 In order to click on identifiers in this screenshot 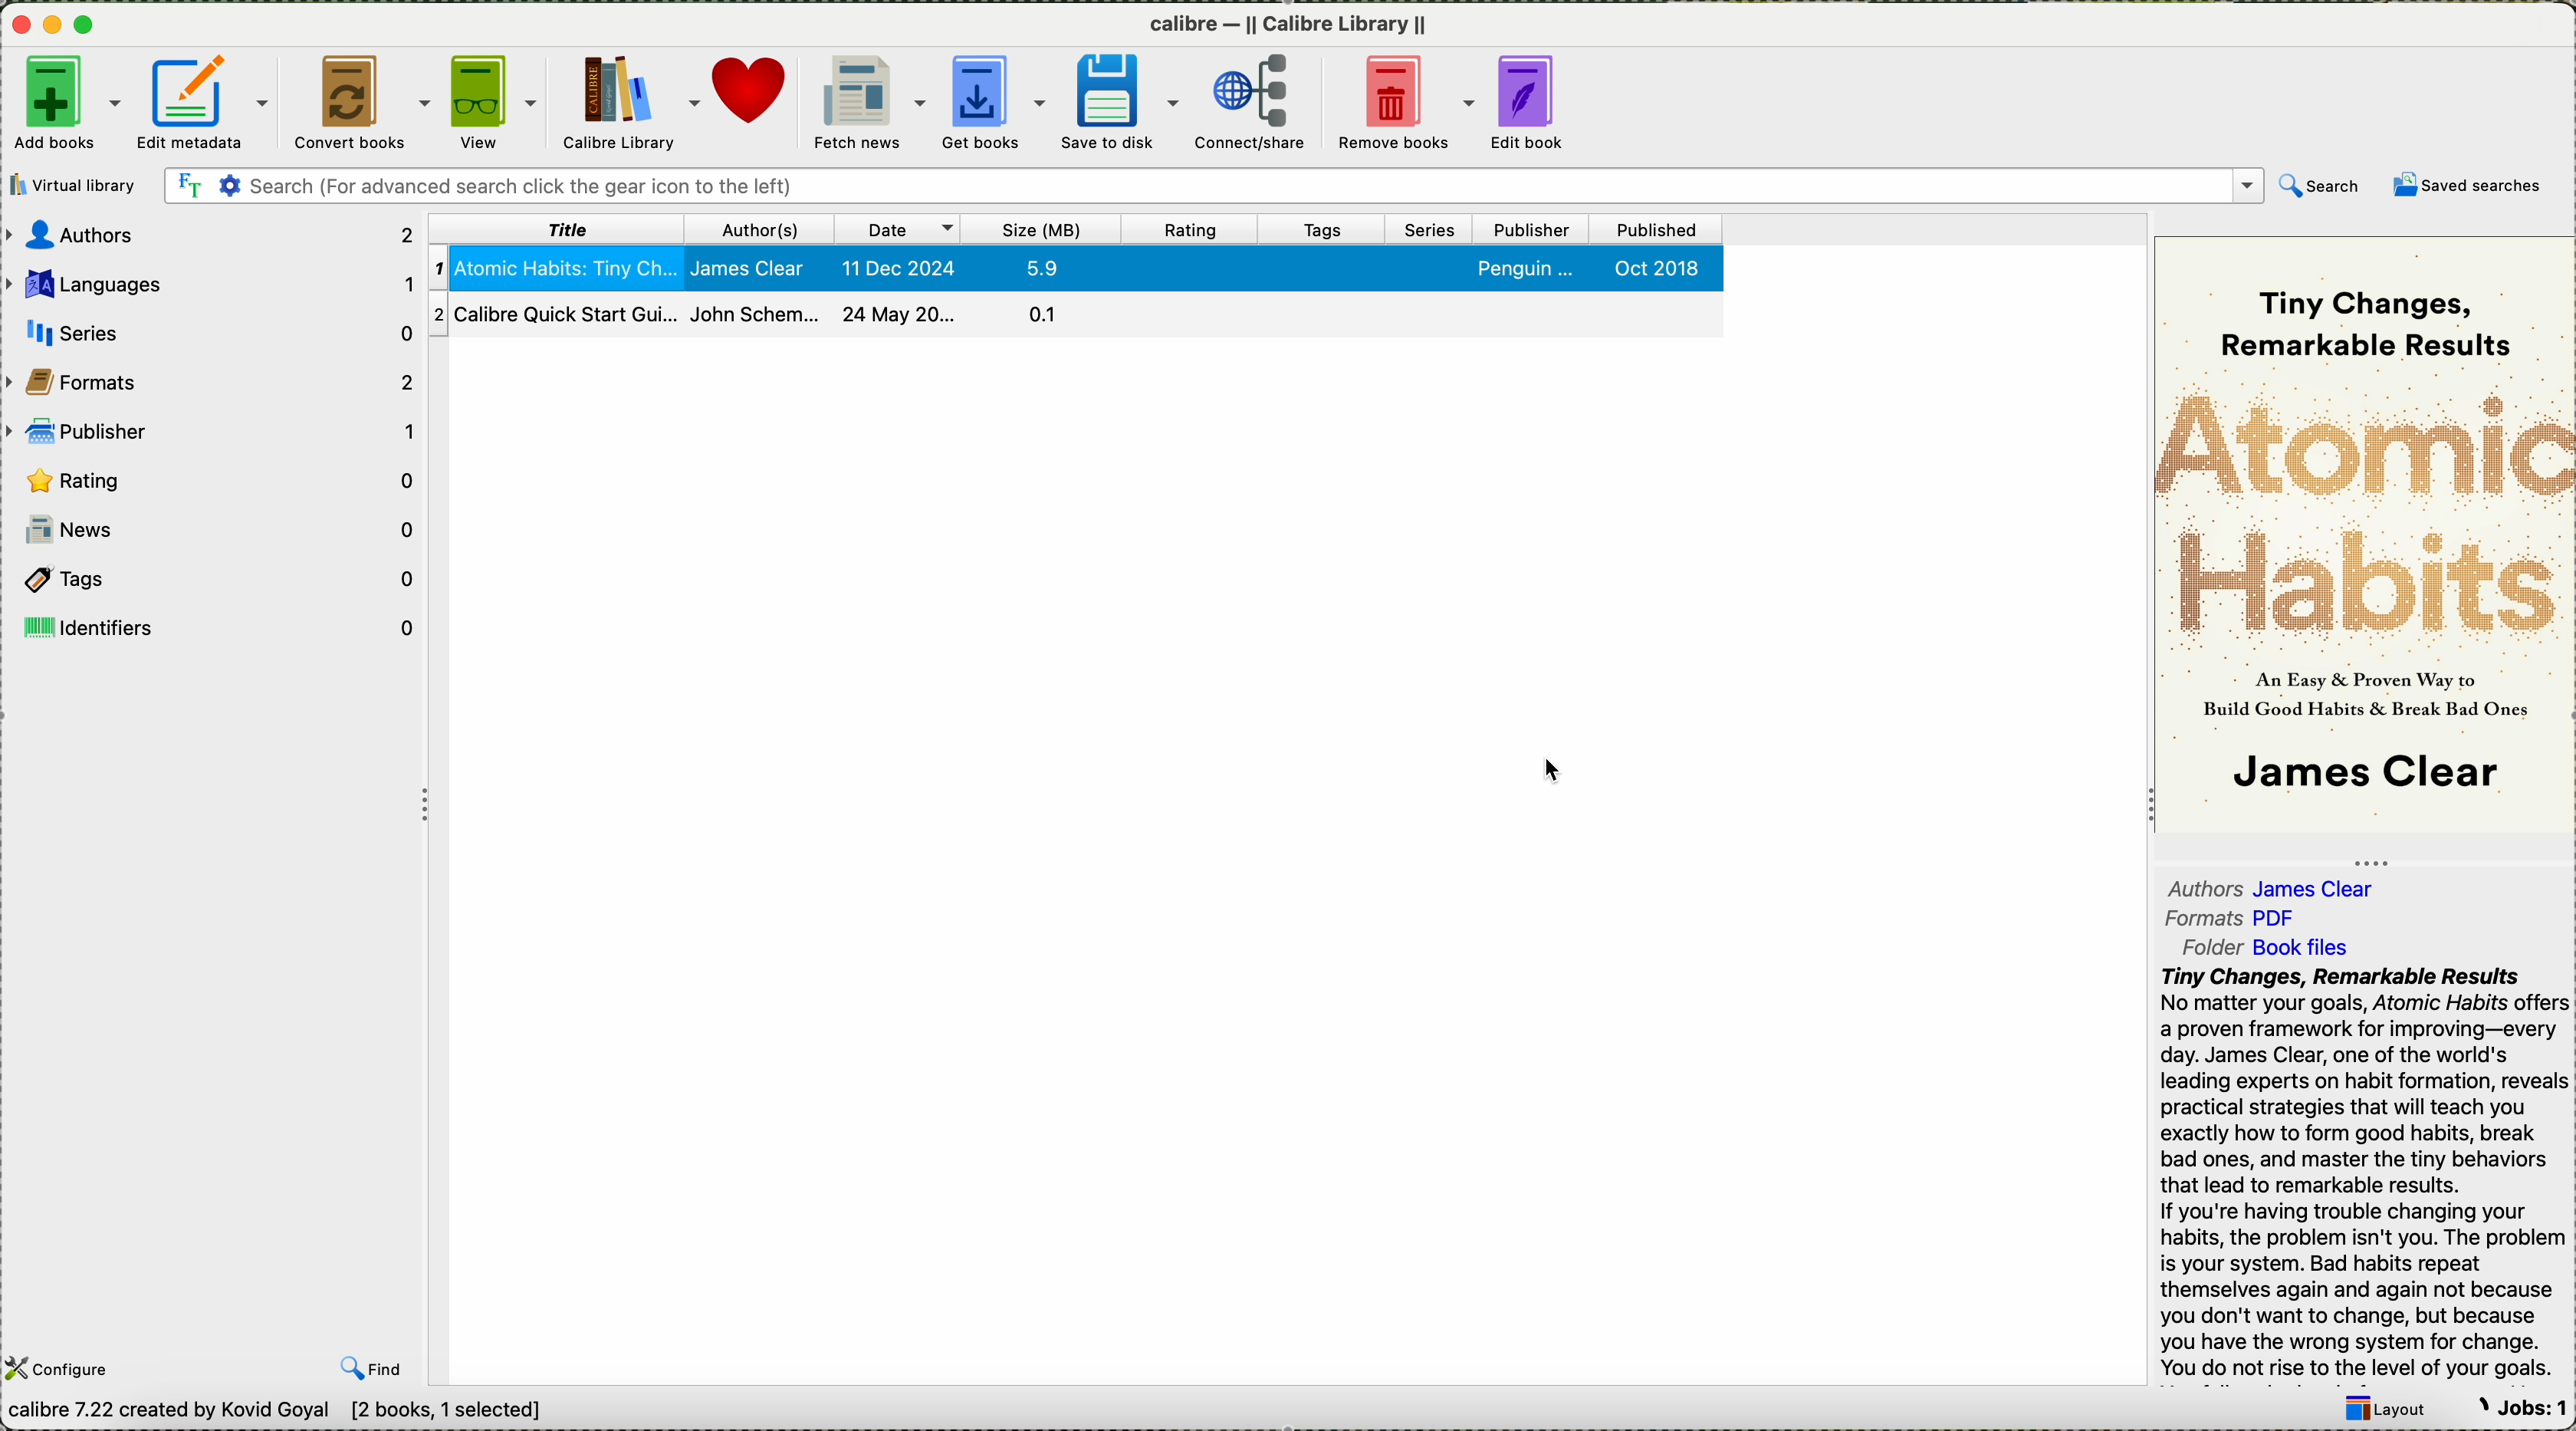, I will do `click(213, 627)`.